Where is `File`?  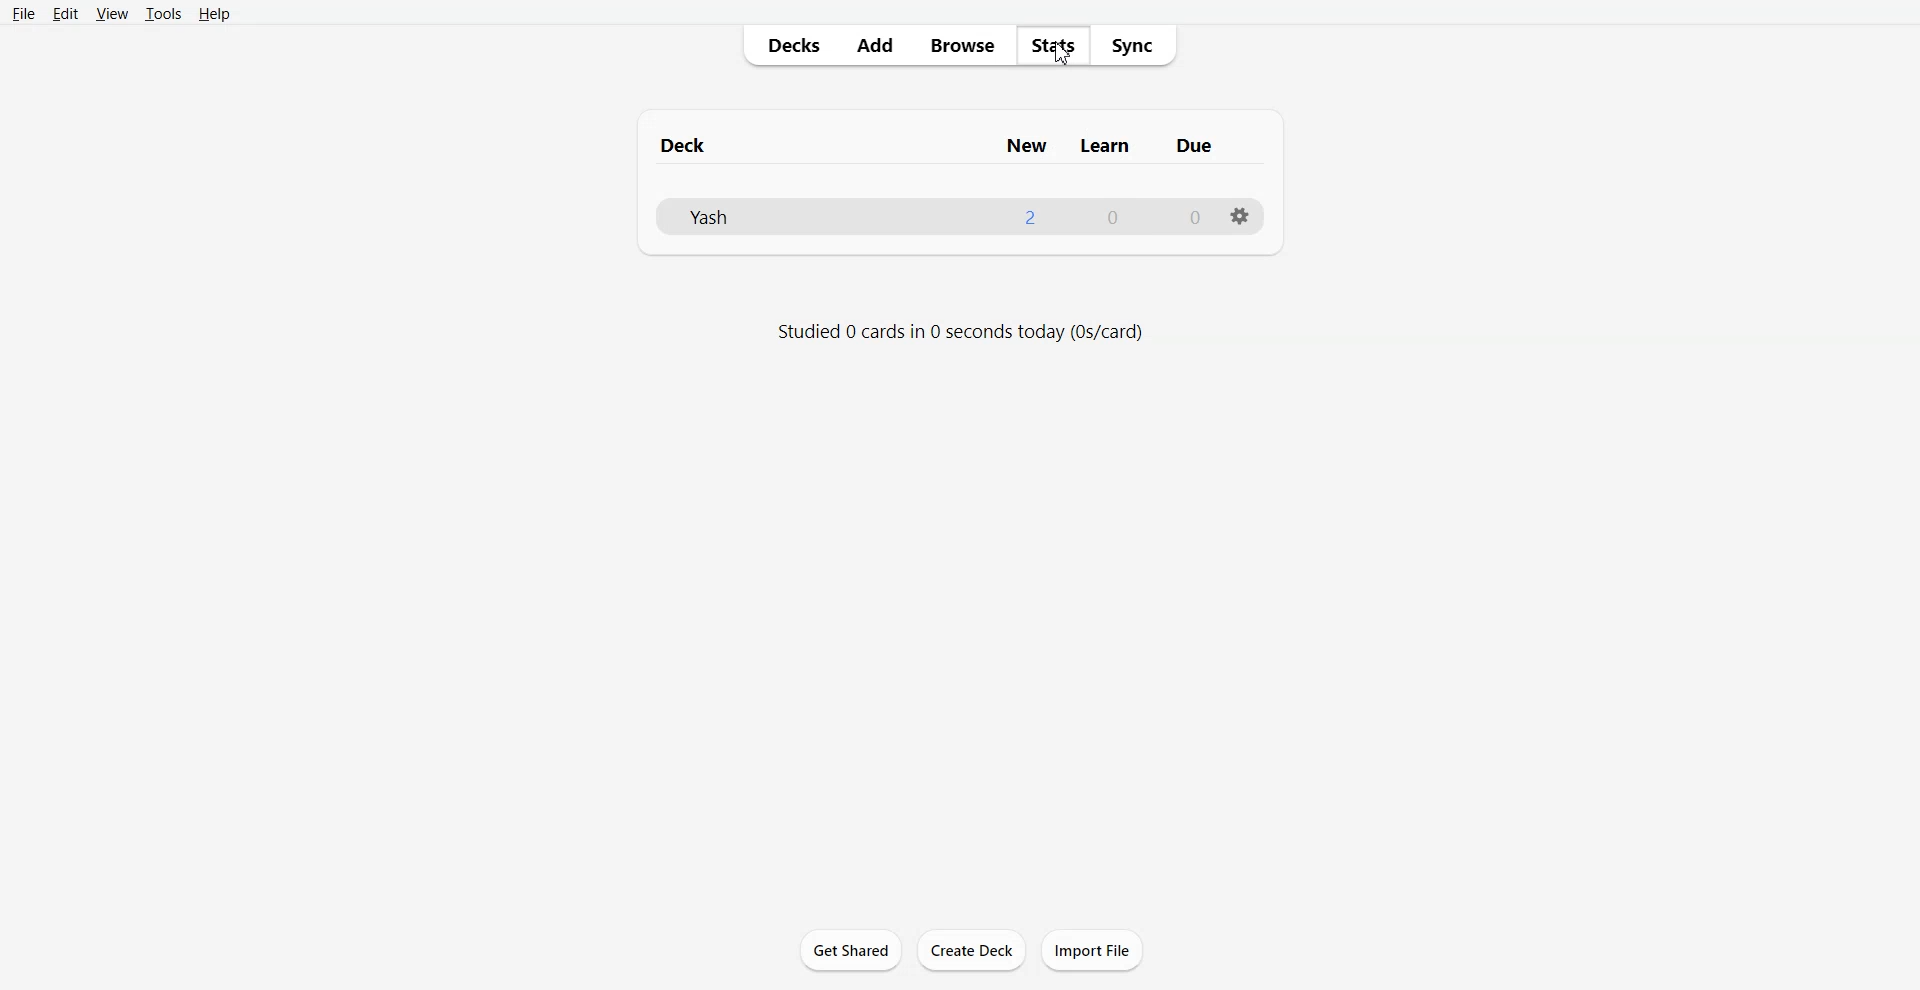 File is located at coordinates (22, 14).